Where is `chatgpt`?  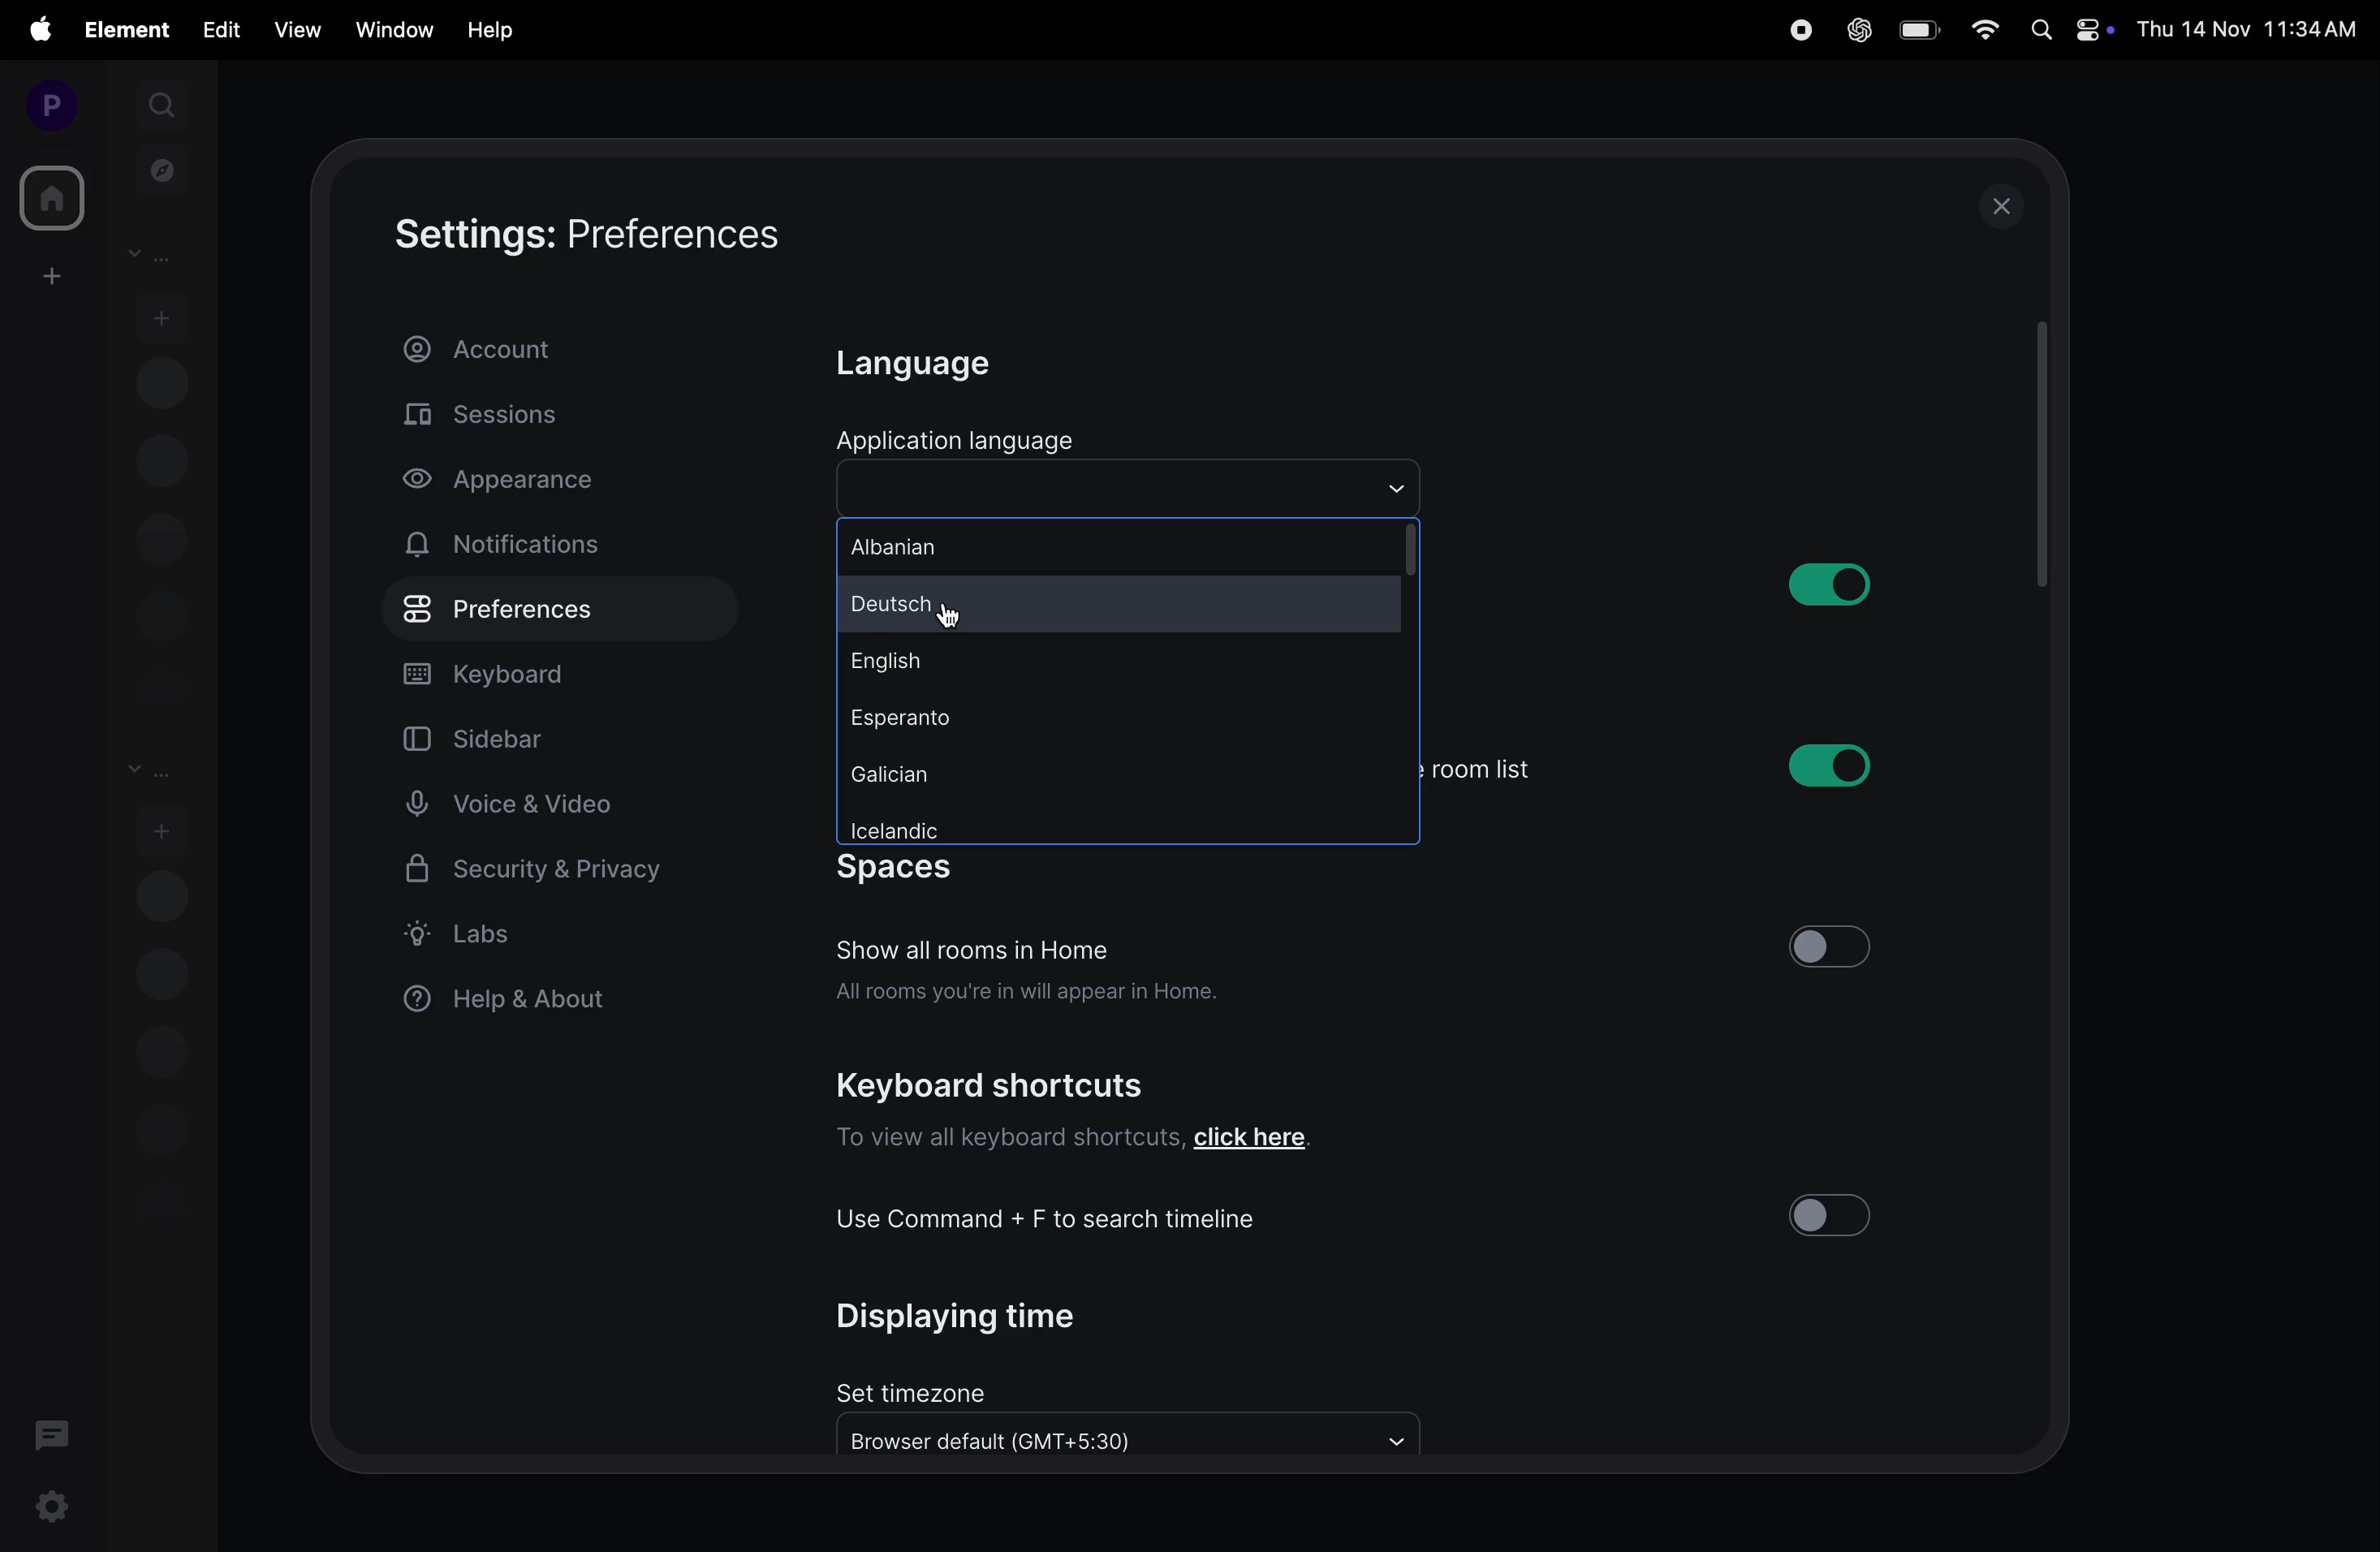 chatgpt is located at coordinates (1855, 30).